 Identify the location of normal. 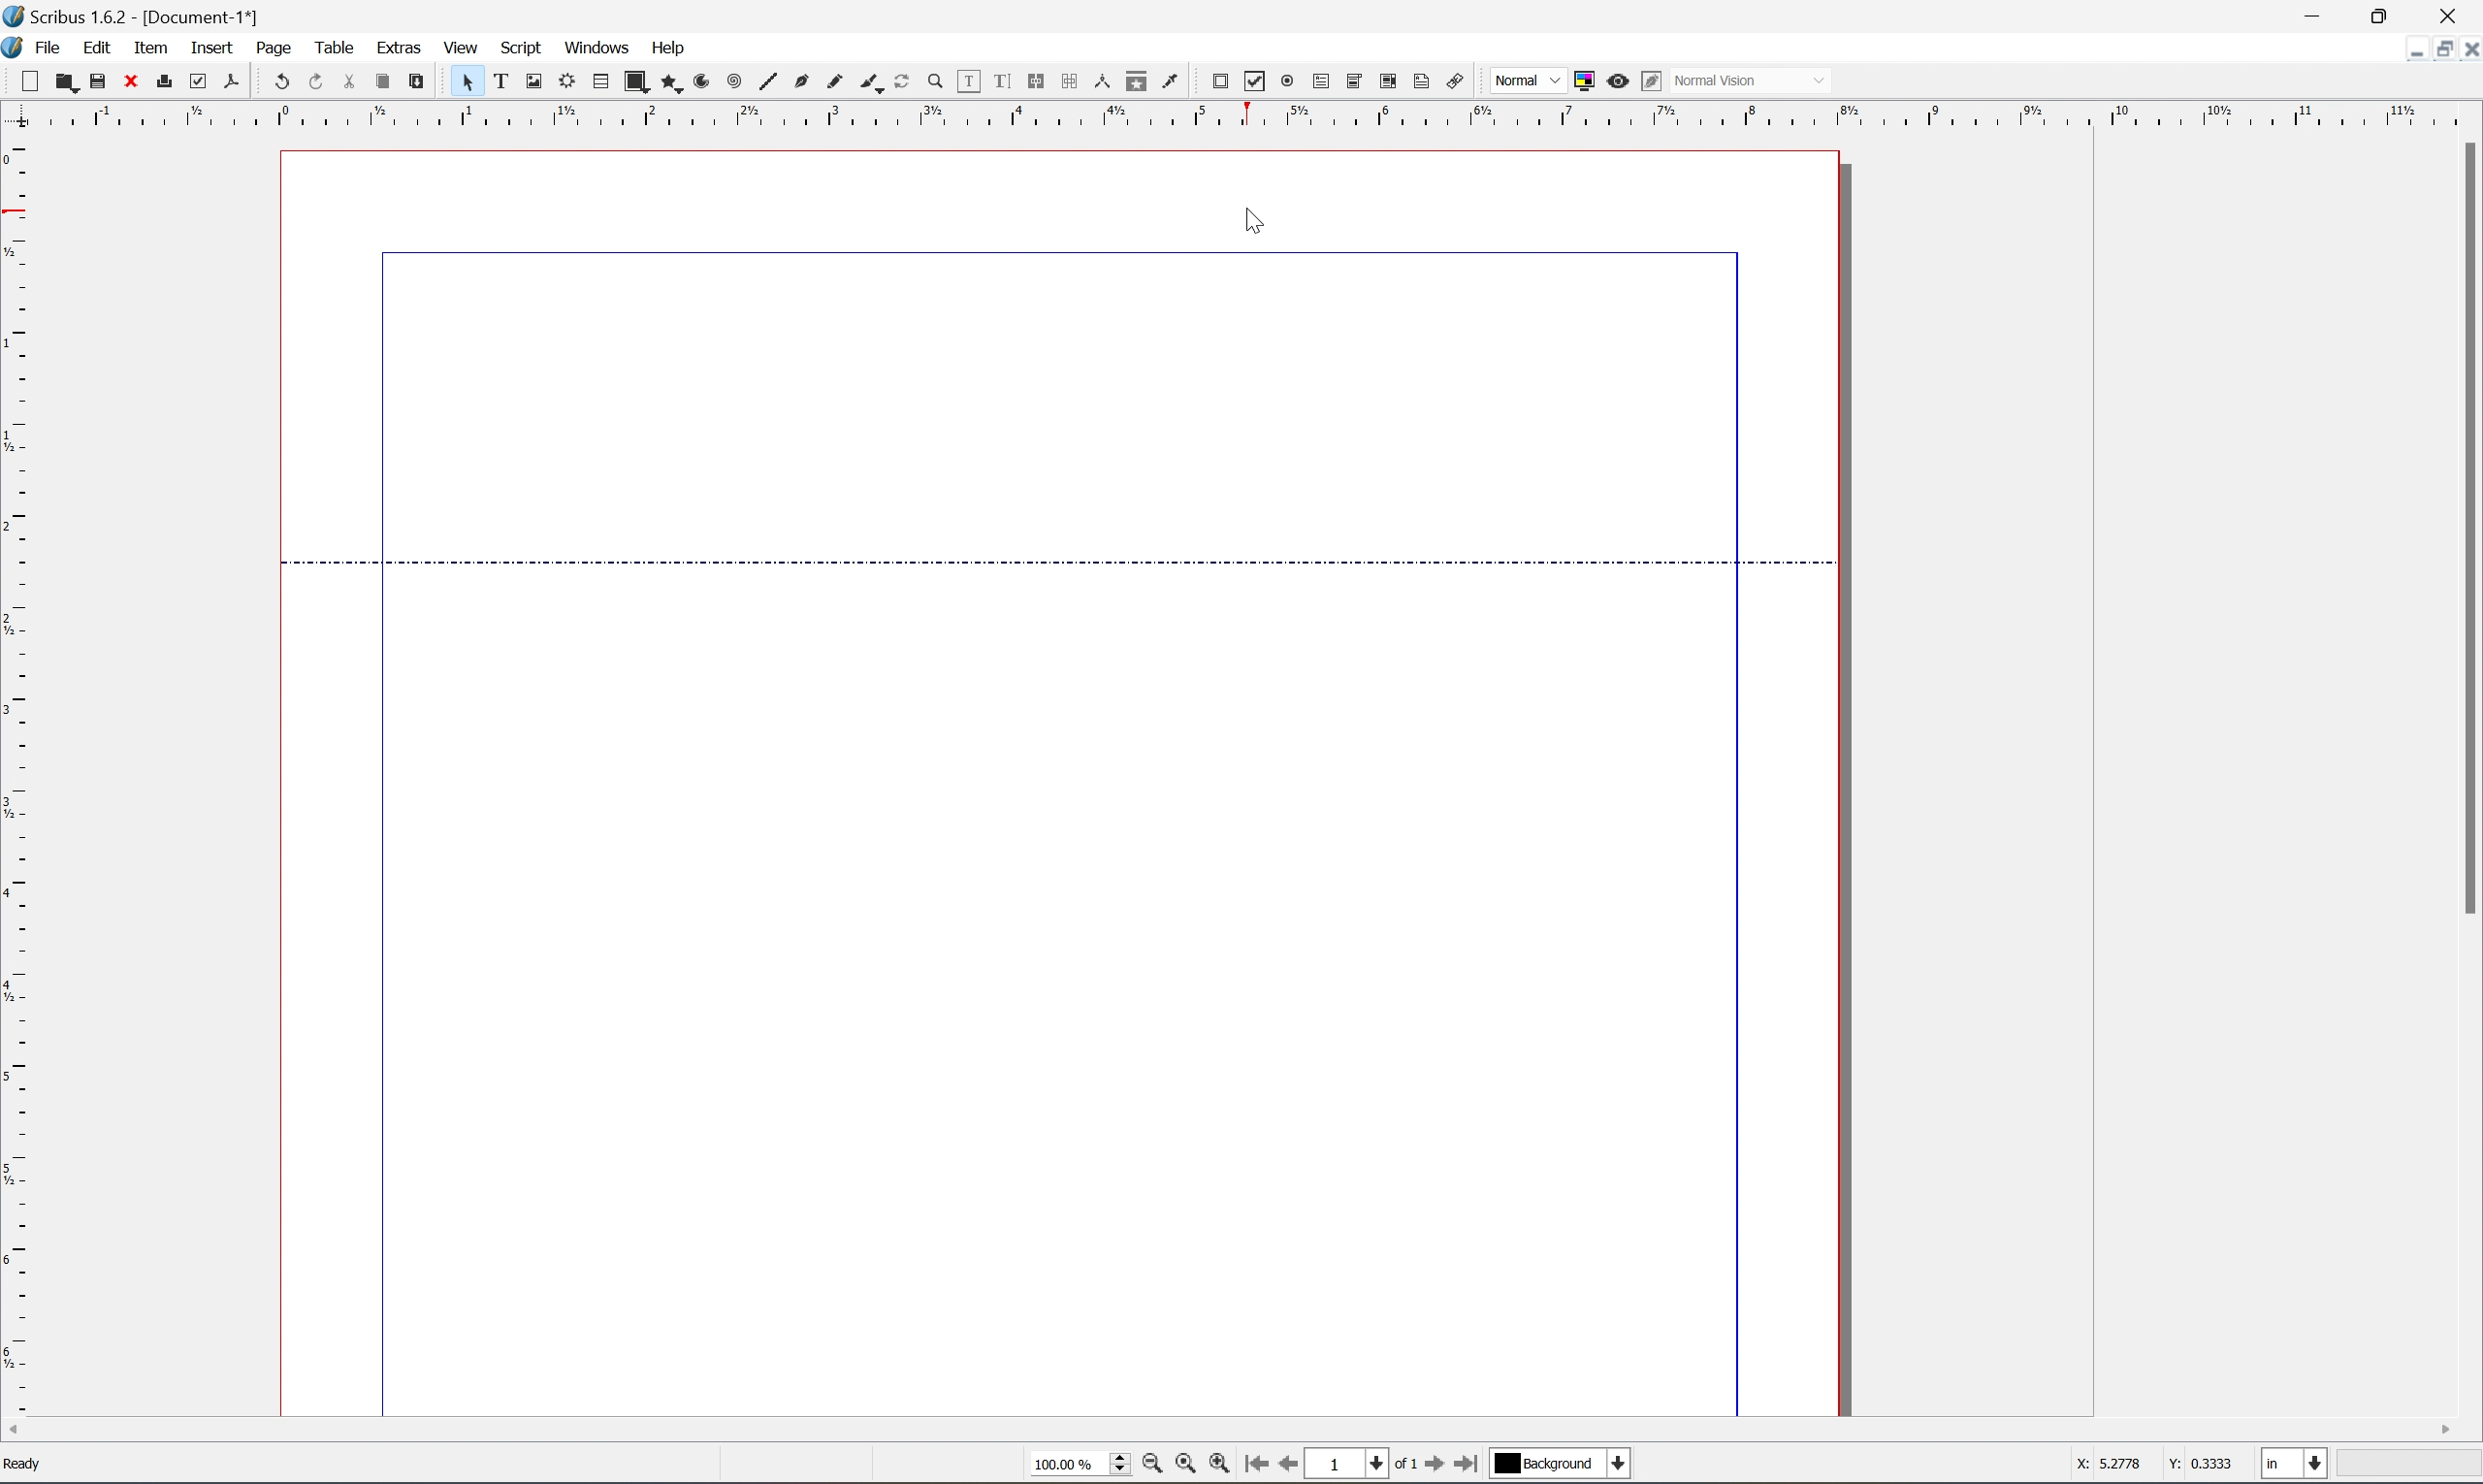
(1530, 83).